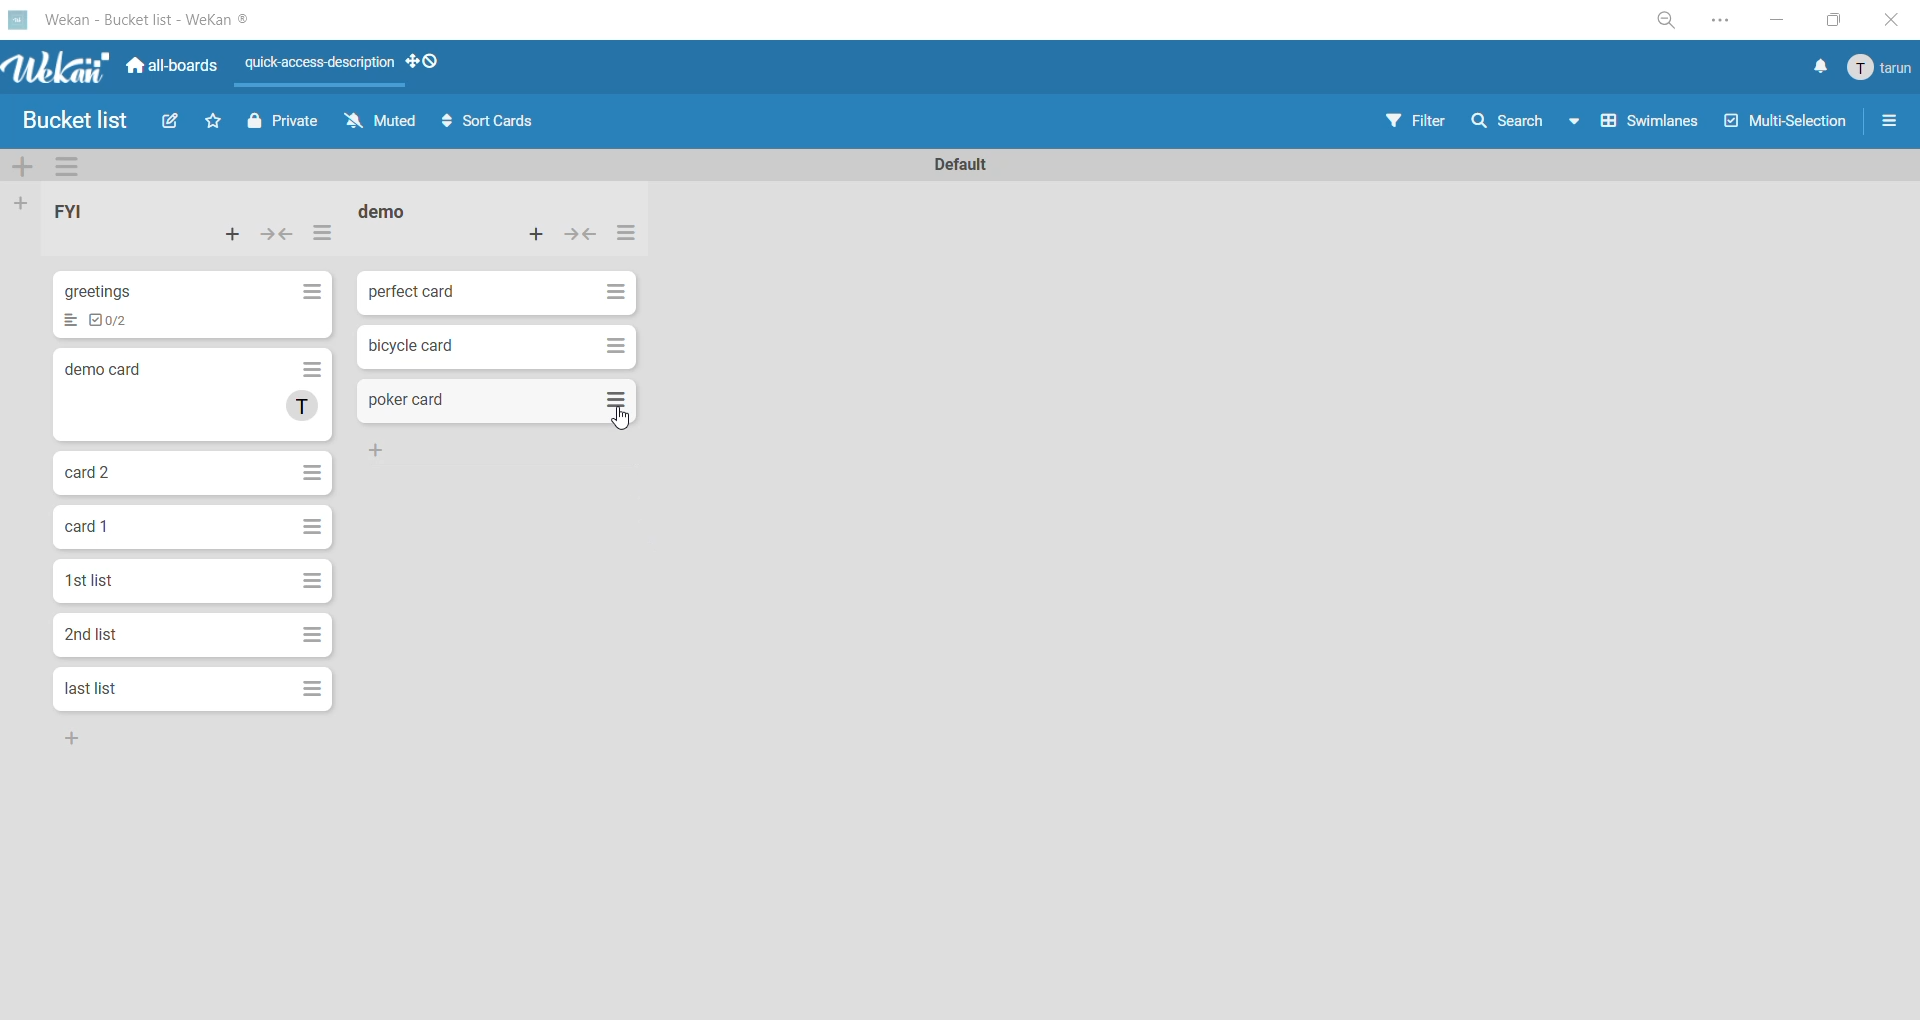  Describe the element at coordinates (114, 371) in the screenshot. I see `demo card` at that location.